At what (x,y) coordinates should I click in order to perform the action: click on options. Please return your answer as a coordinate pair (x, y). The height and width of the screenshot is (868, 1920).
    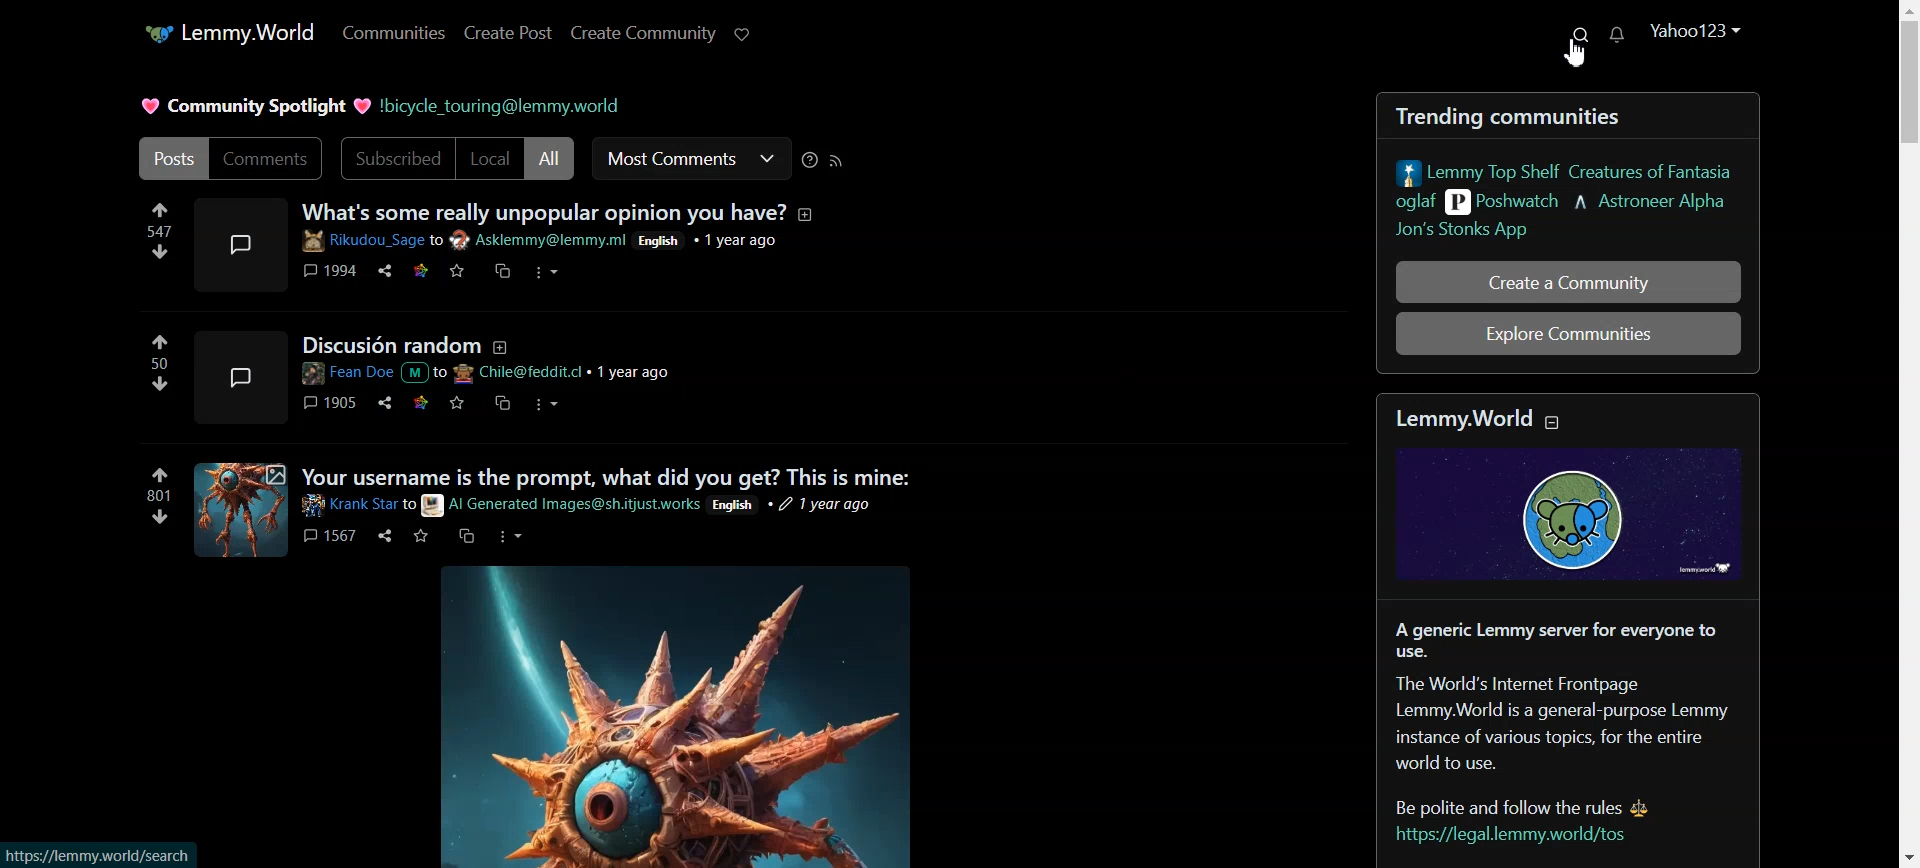
    Looking at the image, I should click on (542, 405).